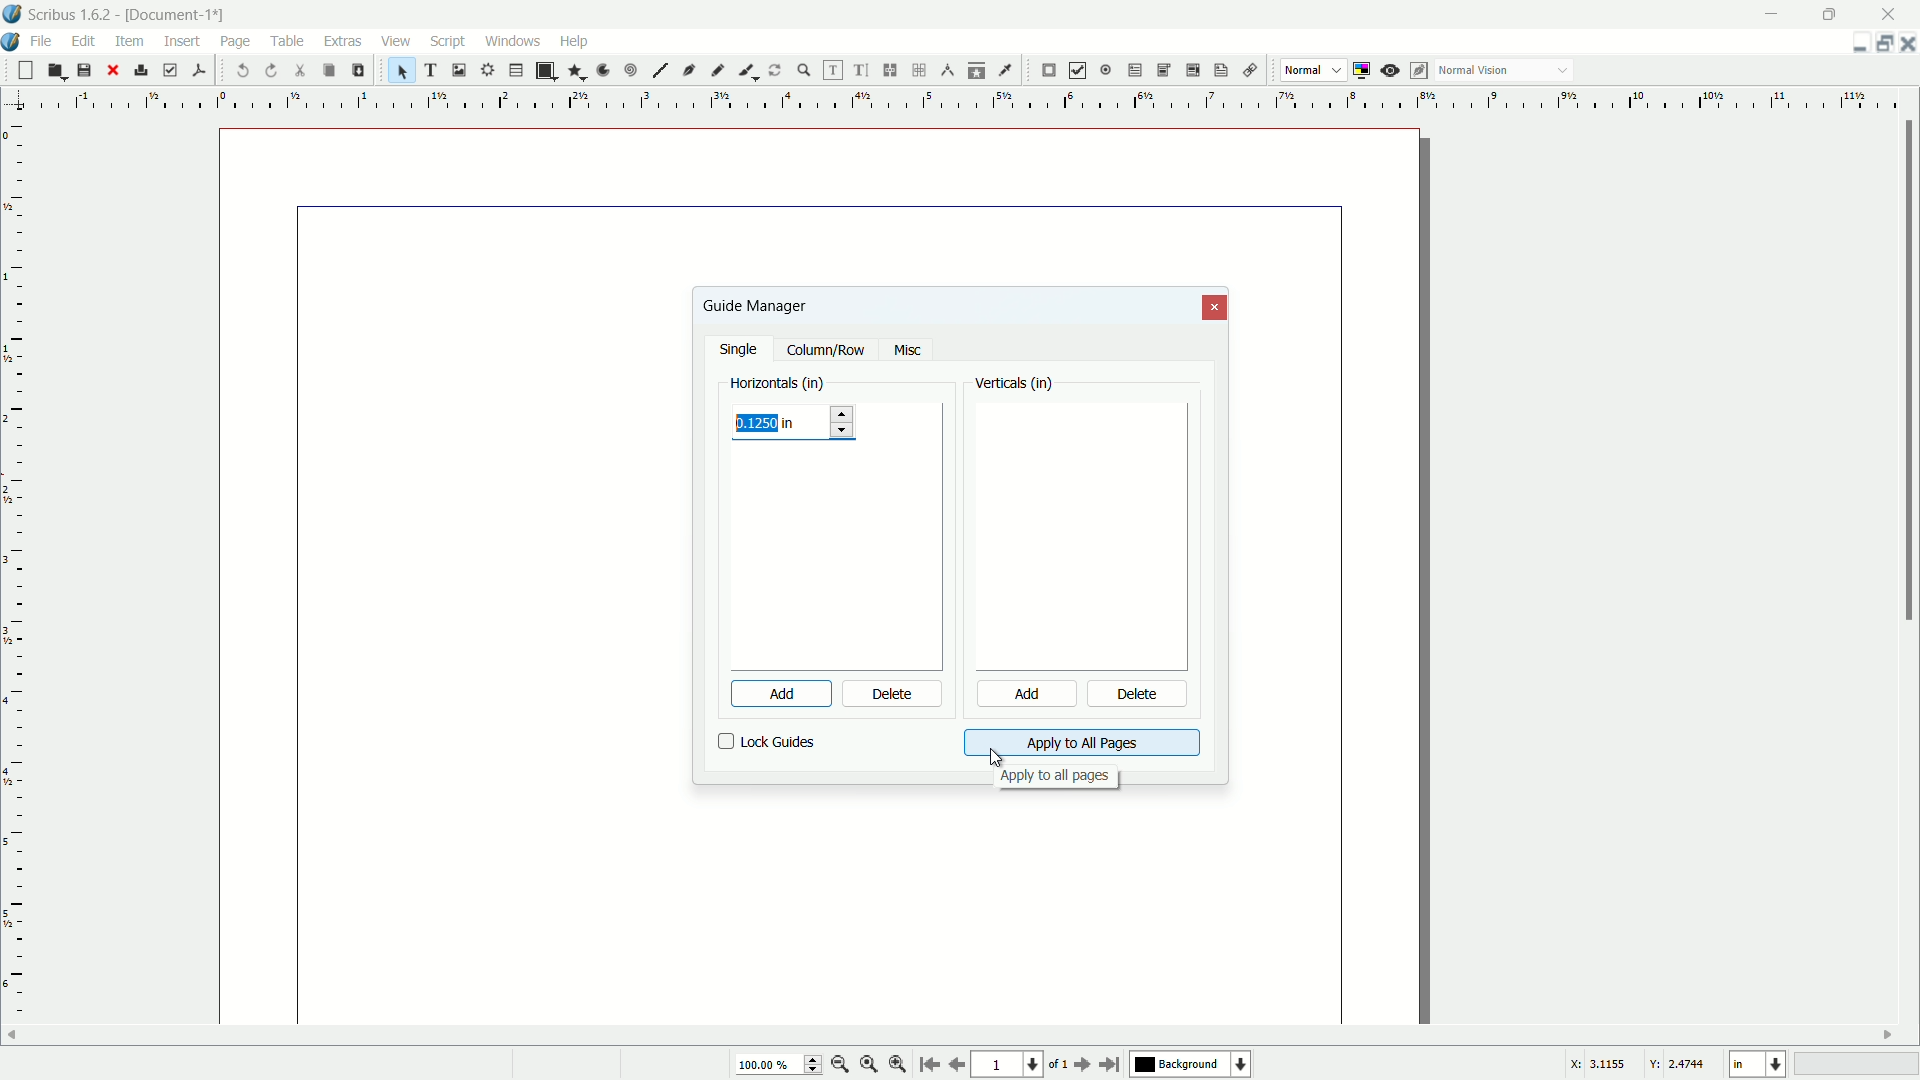  What do you see at coordinates (170, 71) in the screenshot?
I see `preflight verifier` at bounding box center [170, 71].